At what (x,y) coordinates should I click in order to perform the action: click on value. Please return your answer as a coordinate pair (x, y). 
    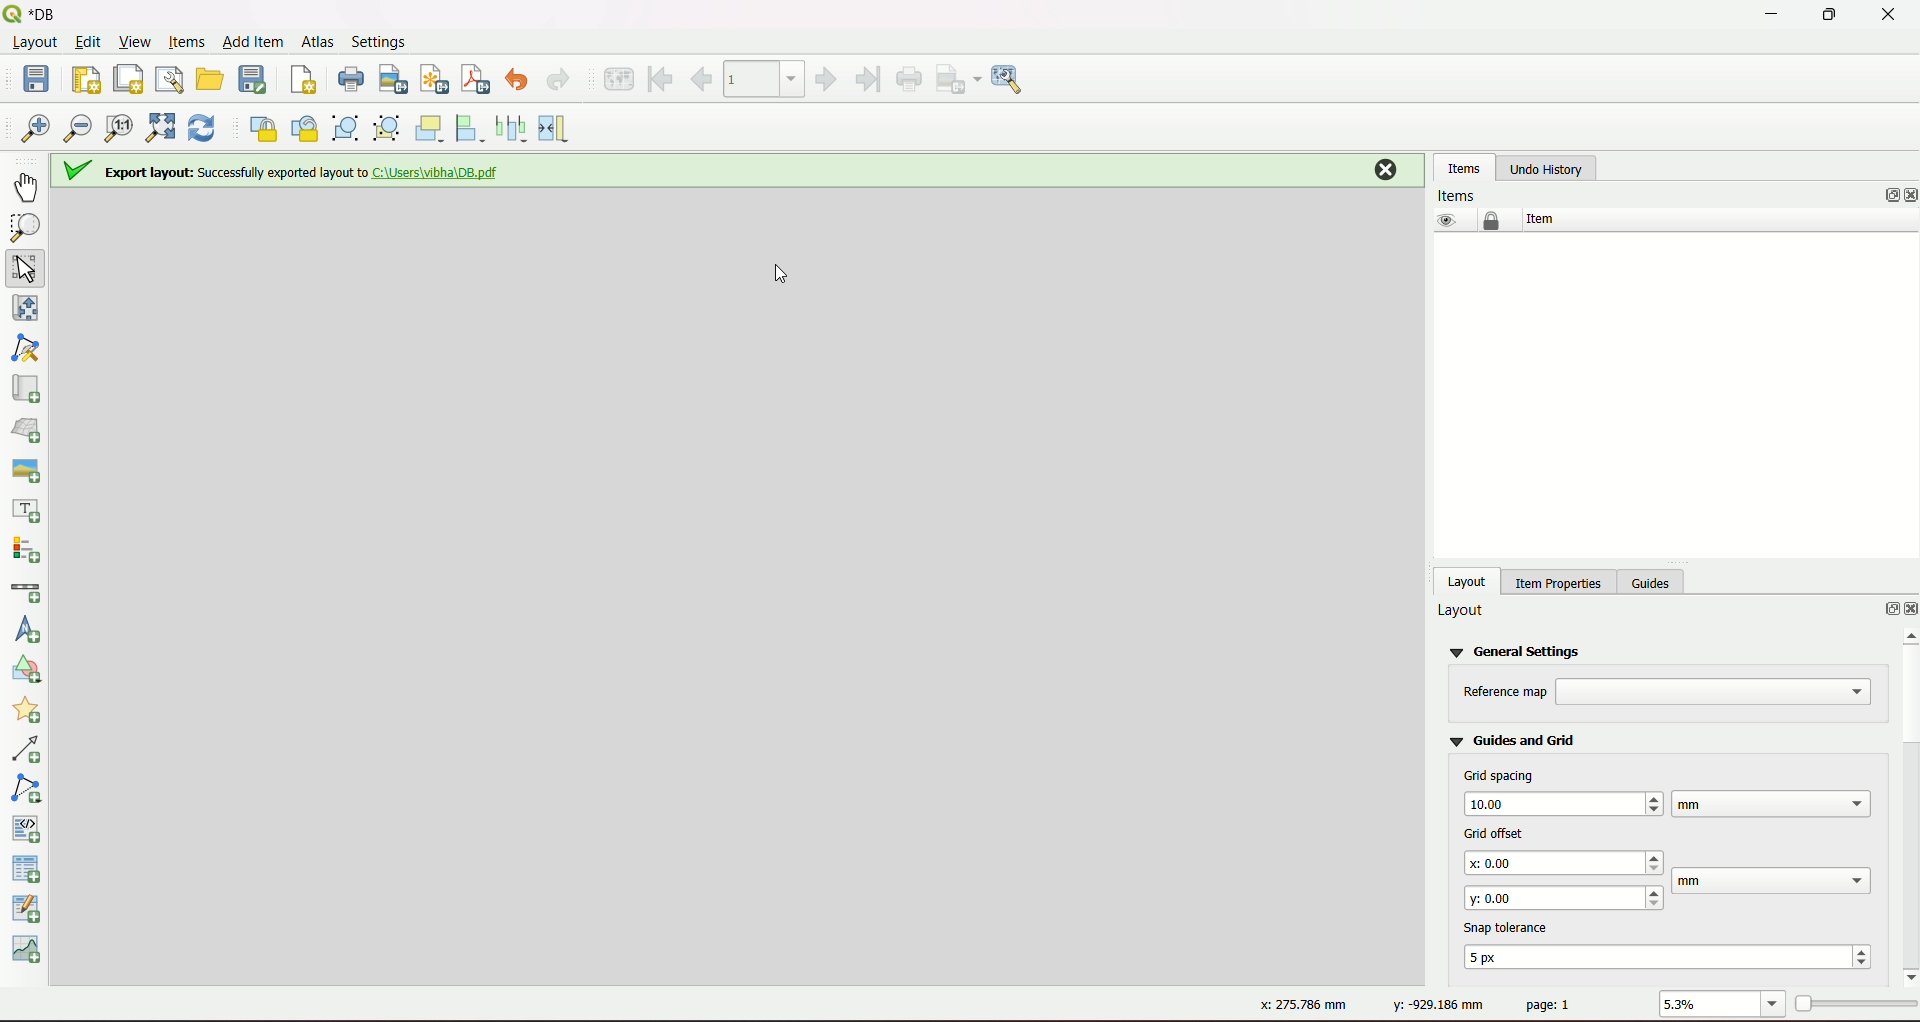
    Looking at the image, I should click on (1707, 1005).